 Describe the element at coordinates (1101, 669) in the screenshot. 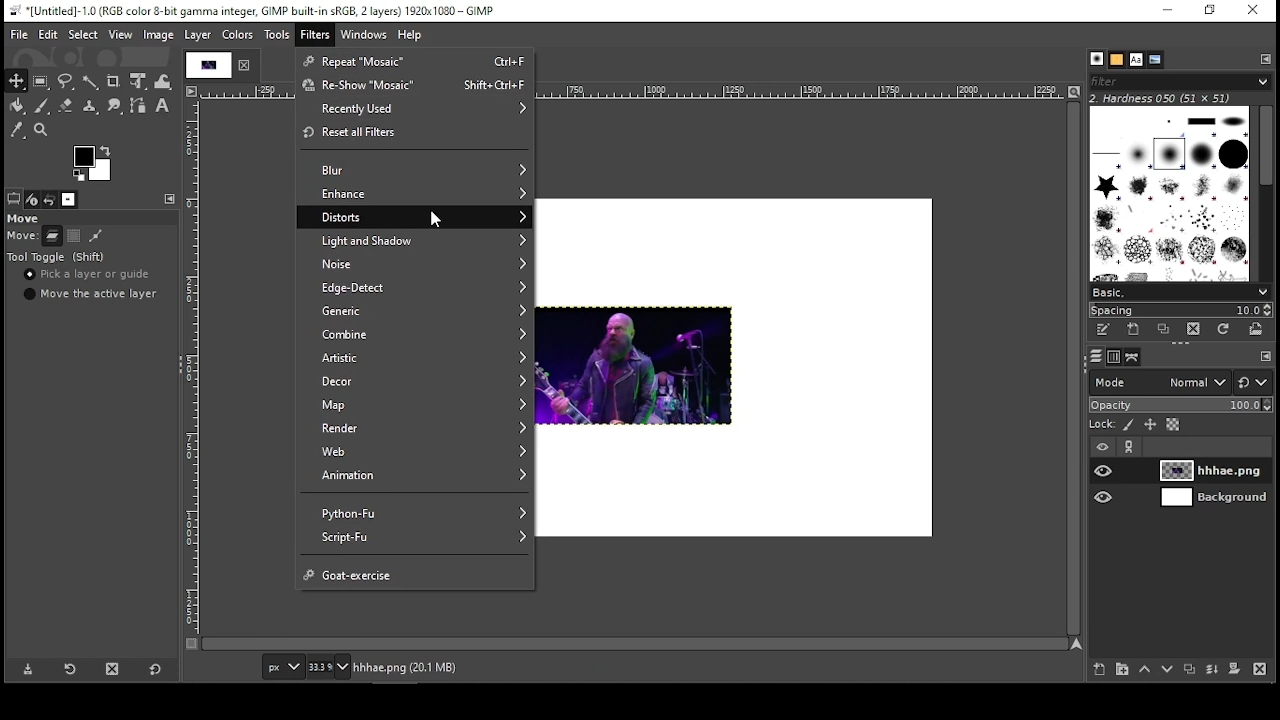

I see `new layer ` at that location.